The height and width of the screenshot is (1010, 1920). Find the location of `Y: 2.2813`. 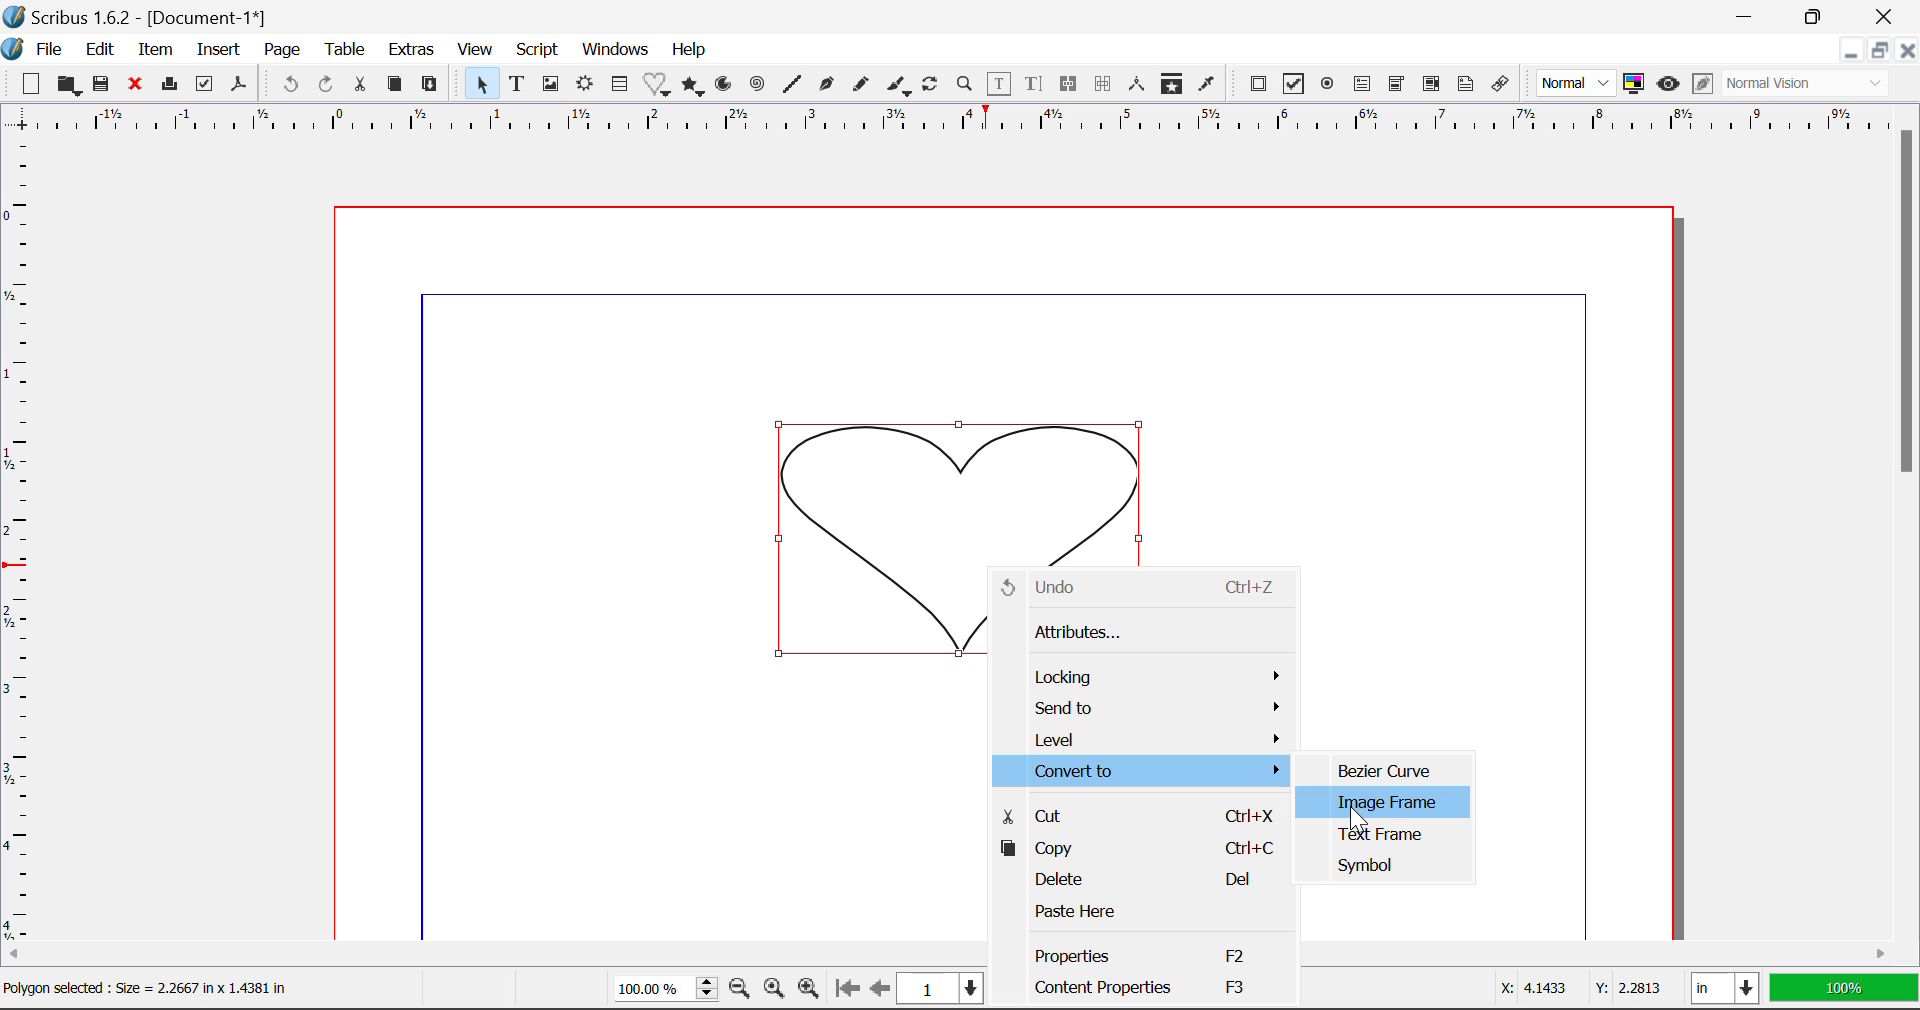

Y: 2.2813 is located at coordinates (1628, 987).